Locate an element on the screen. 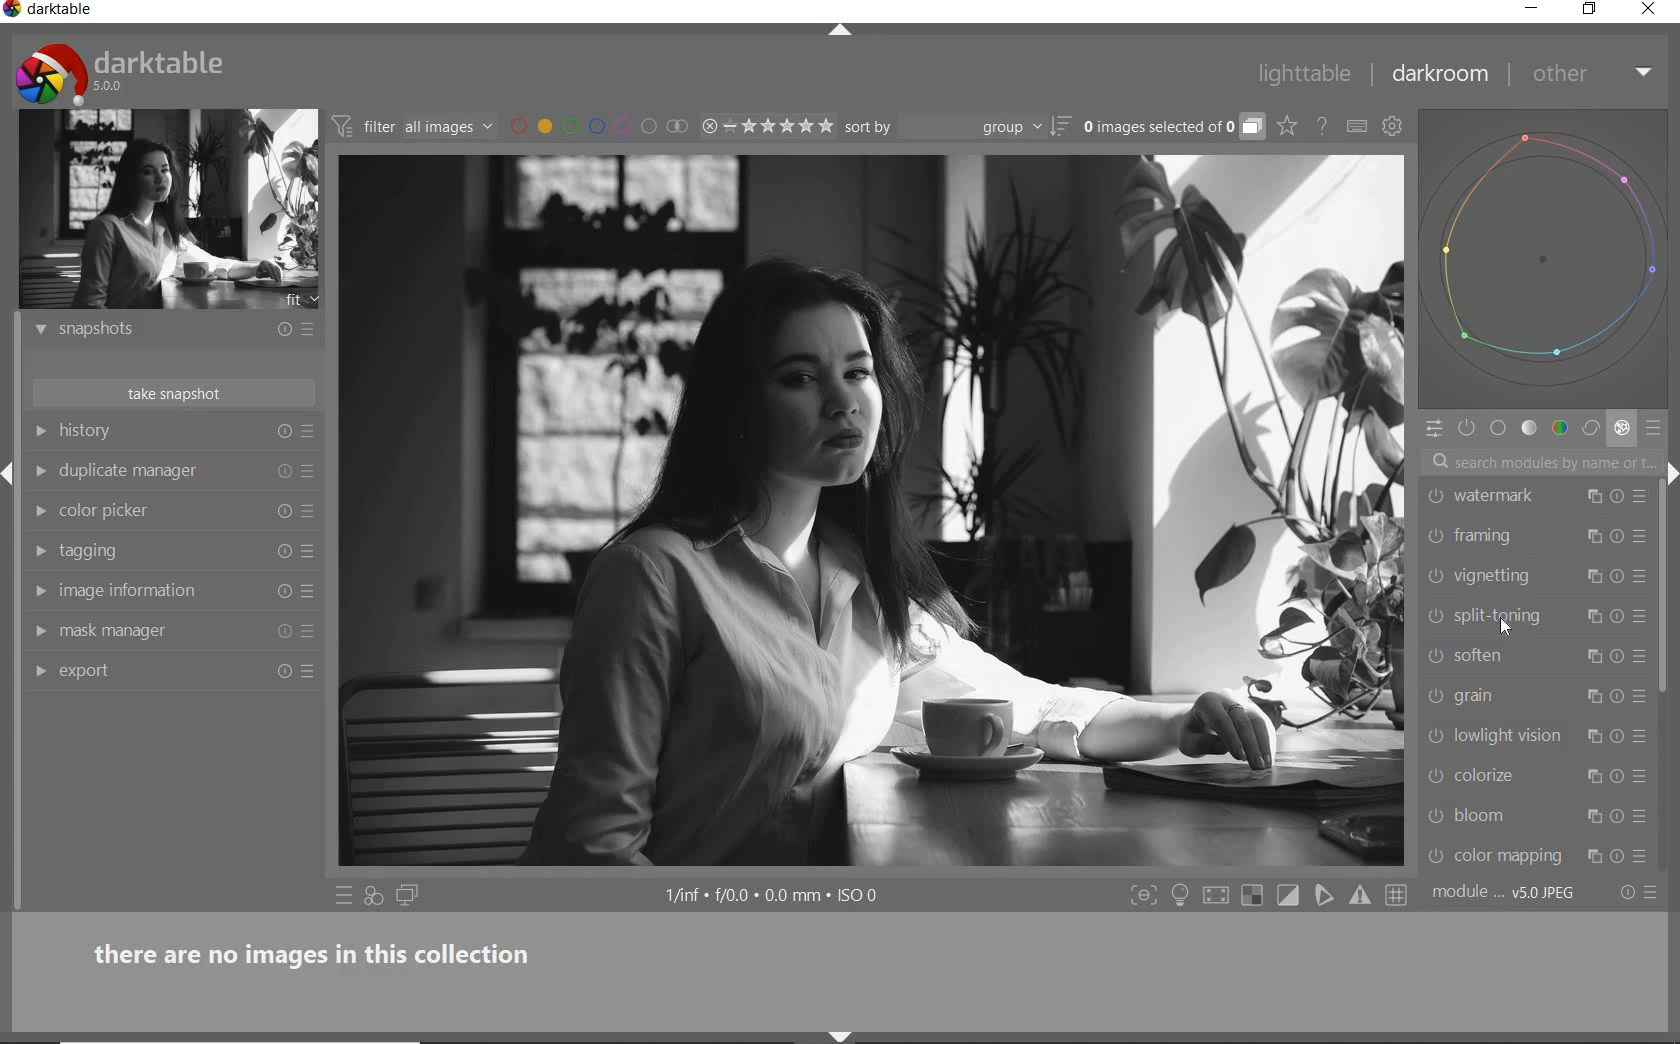 The width and height of the screenshot is (1680, 1044). open online help is located at coordinates (1322, 125).